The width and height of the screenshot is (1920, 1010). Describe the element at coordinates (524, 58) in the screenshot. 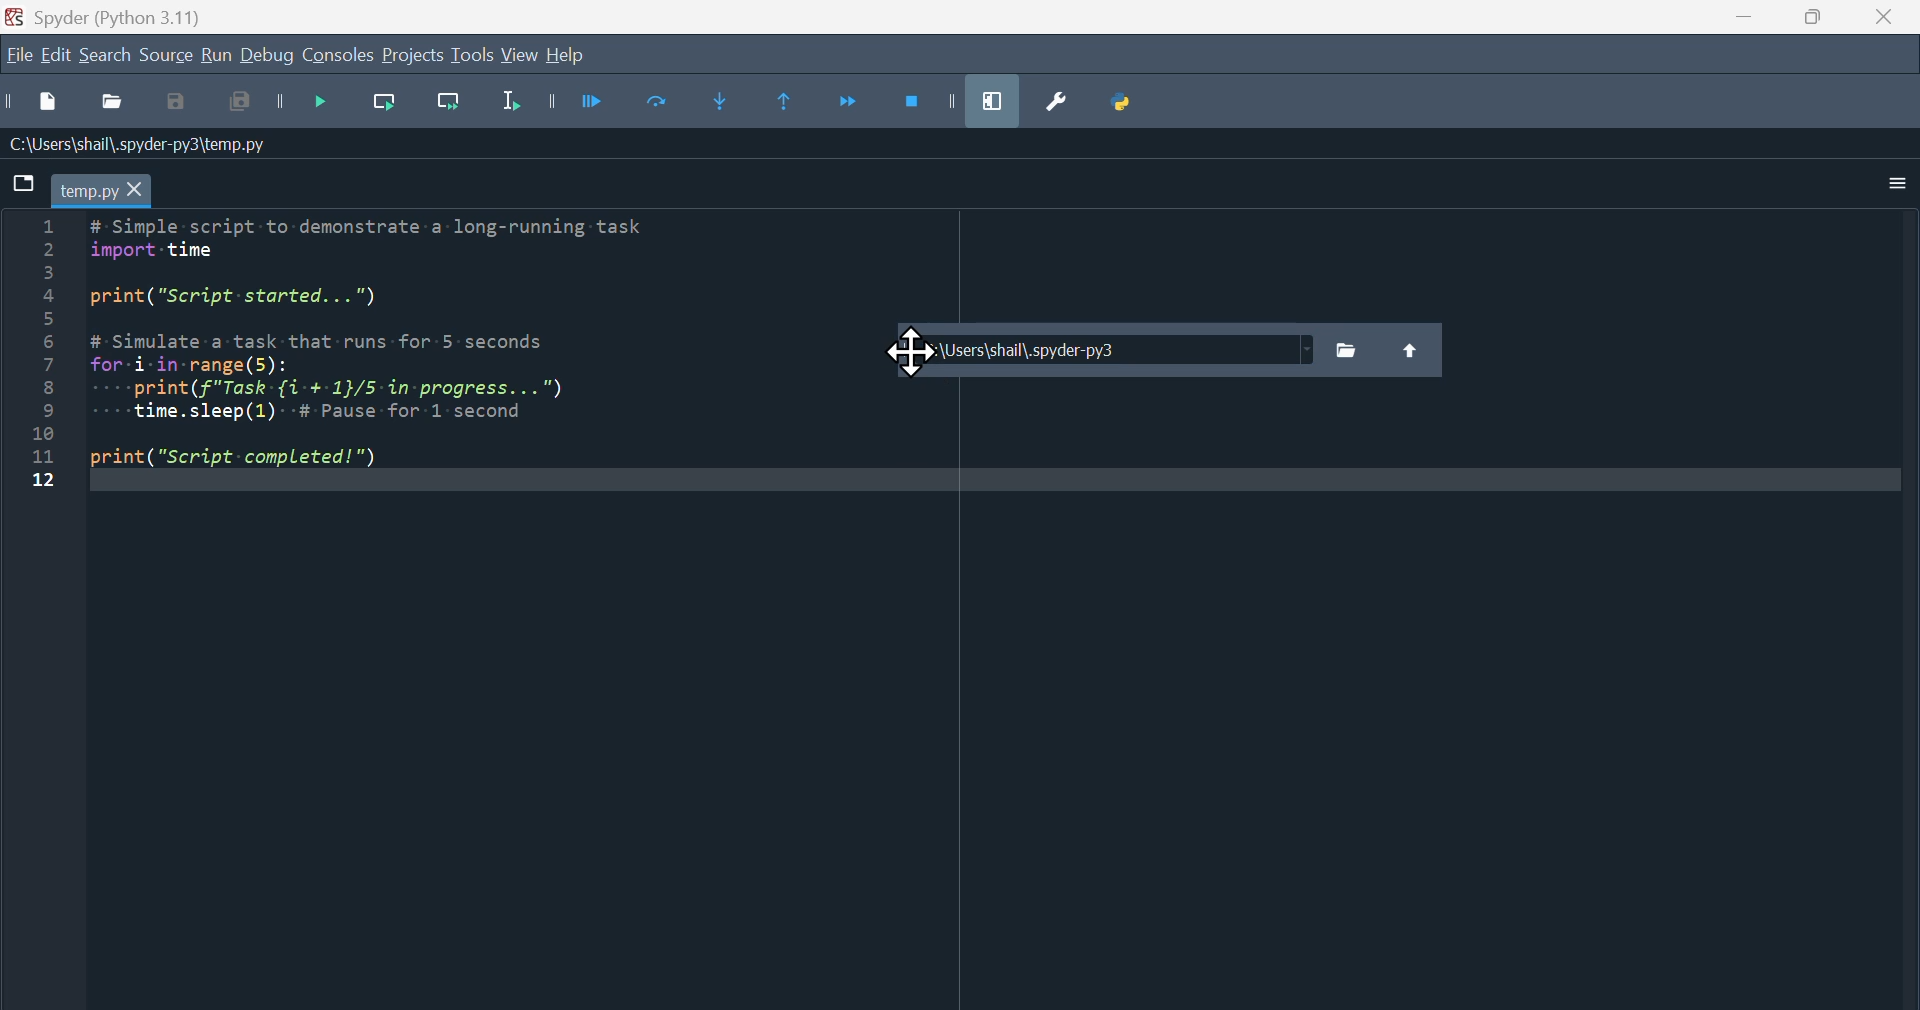

I see `View` at that location.